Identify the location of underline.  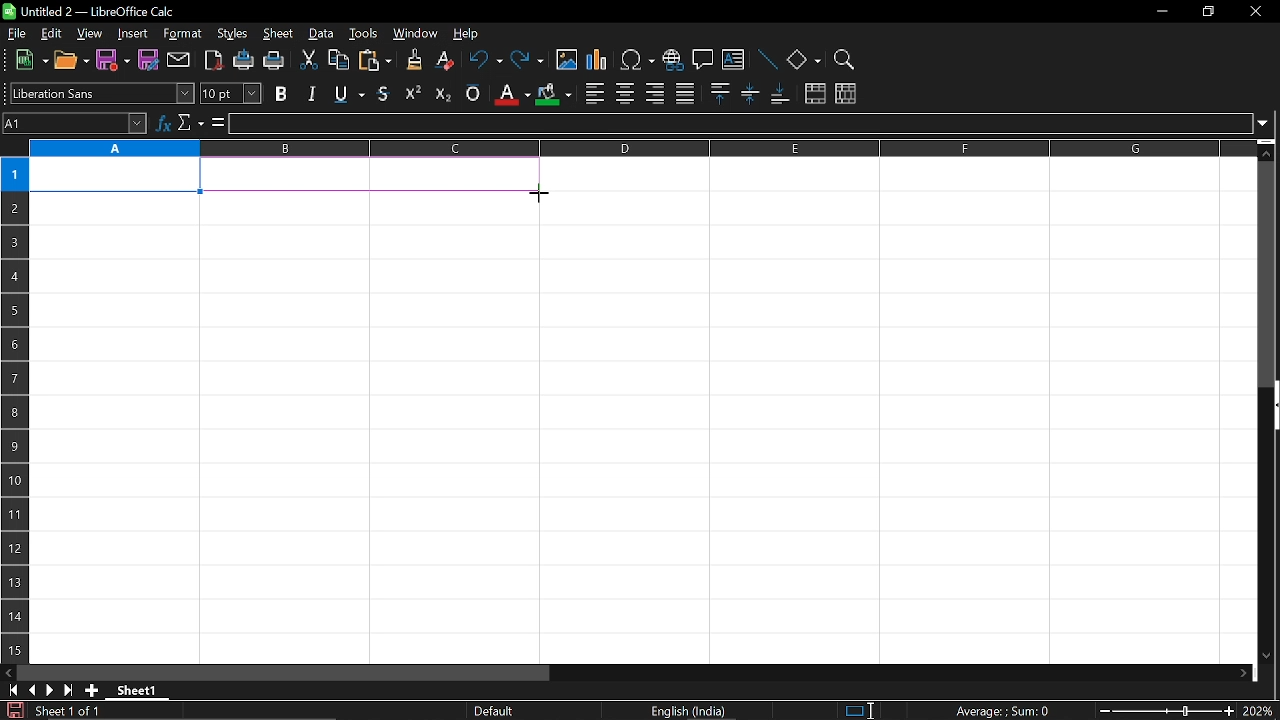
(346, 94).